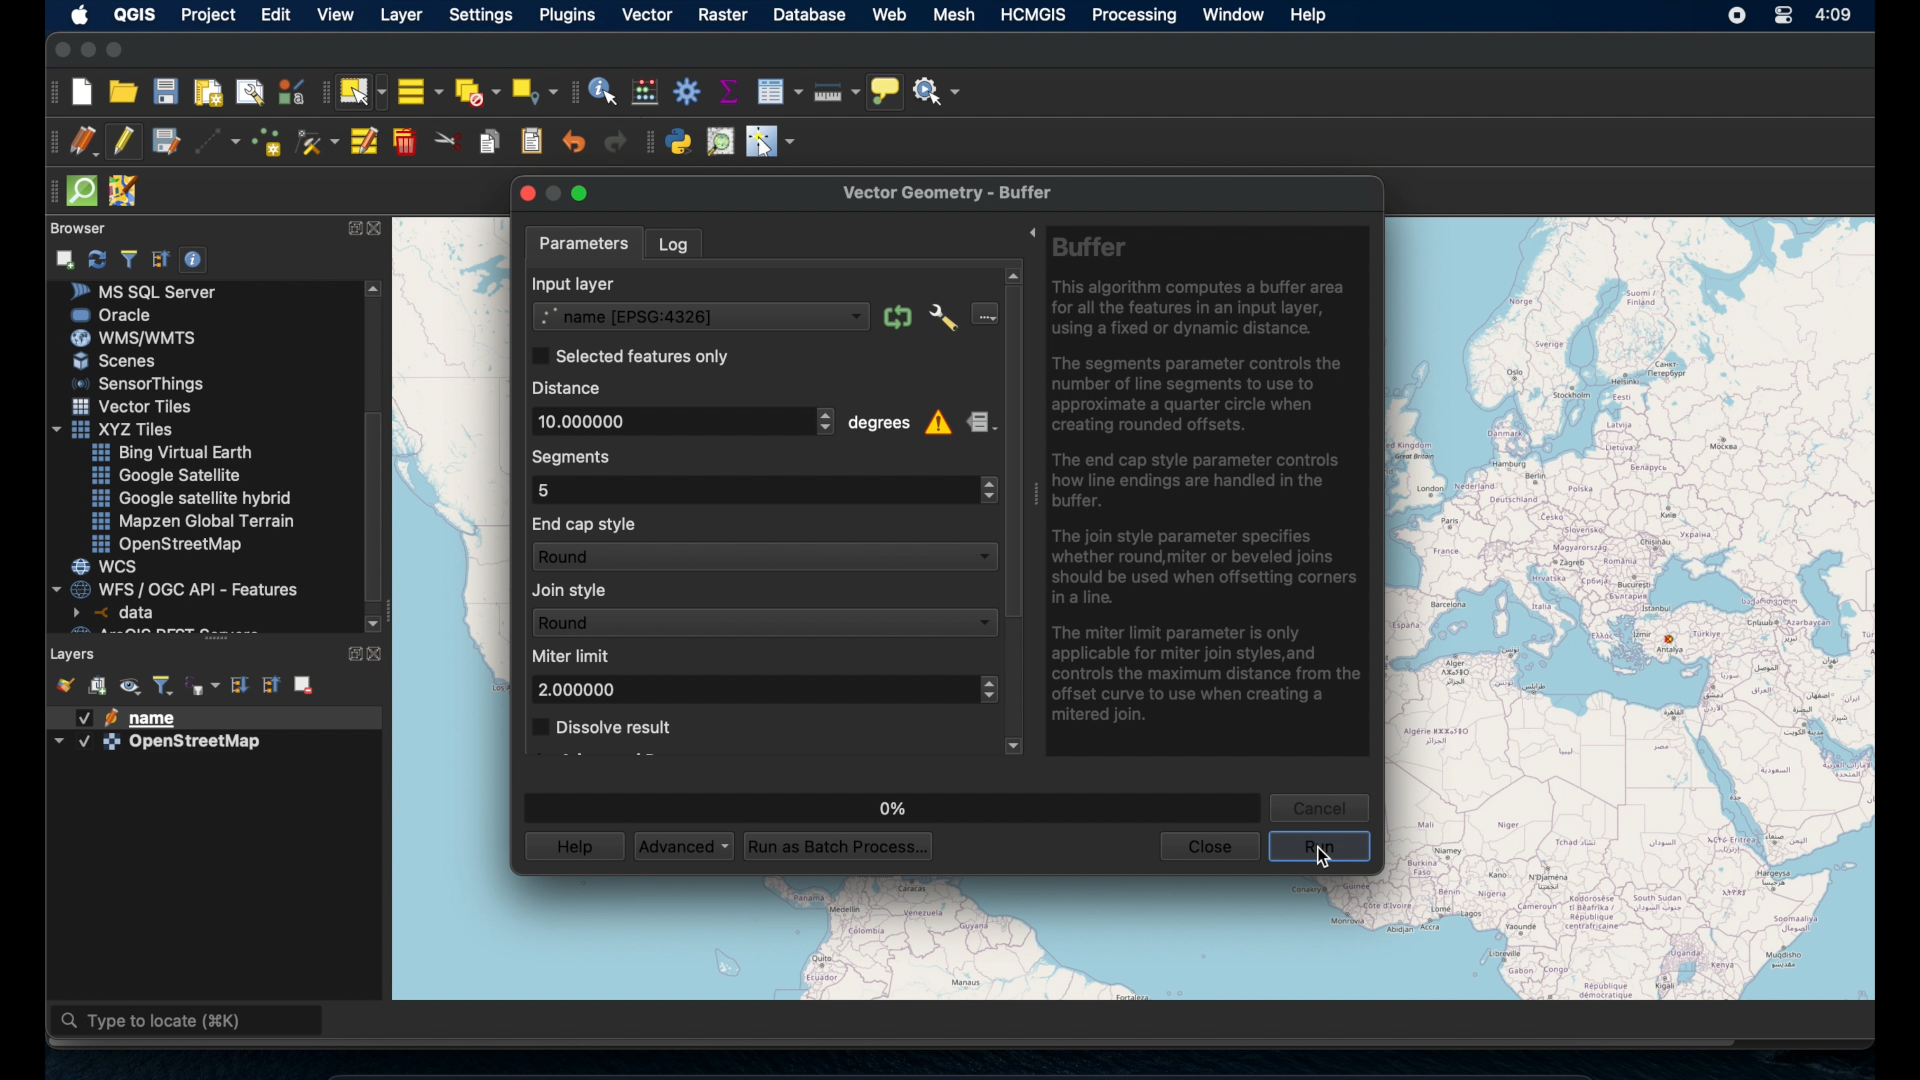 This screenshot has width=1920, height=1080. I want to click on scenes, so click(123, 362).